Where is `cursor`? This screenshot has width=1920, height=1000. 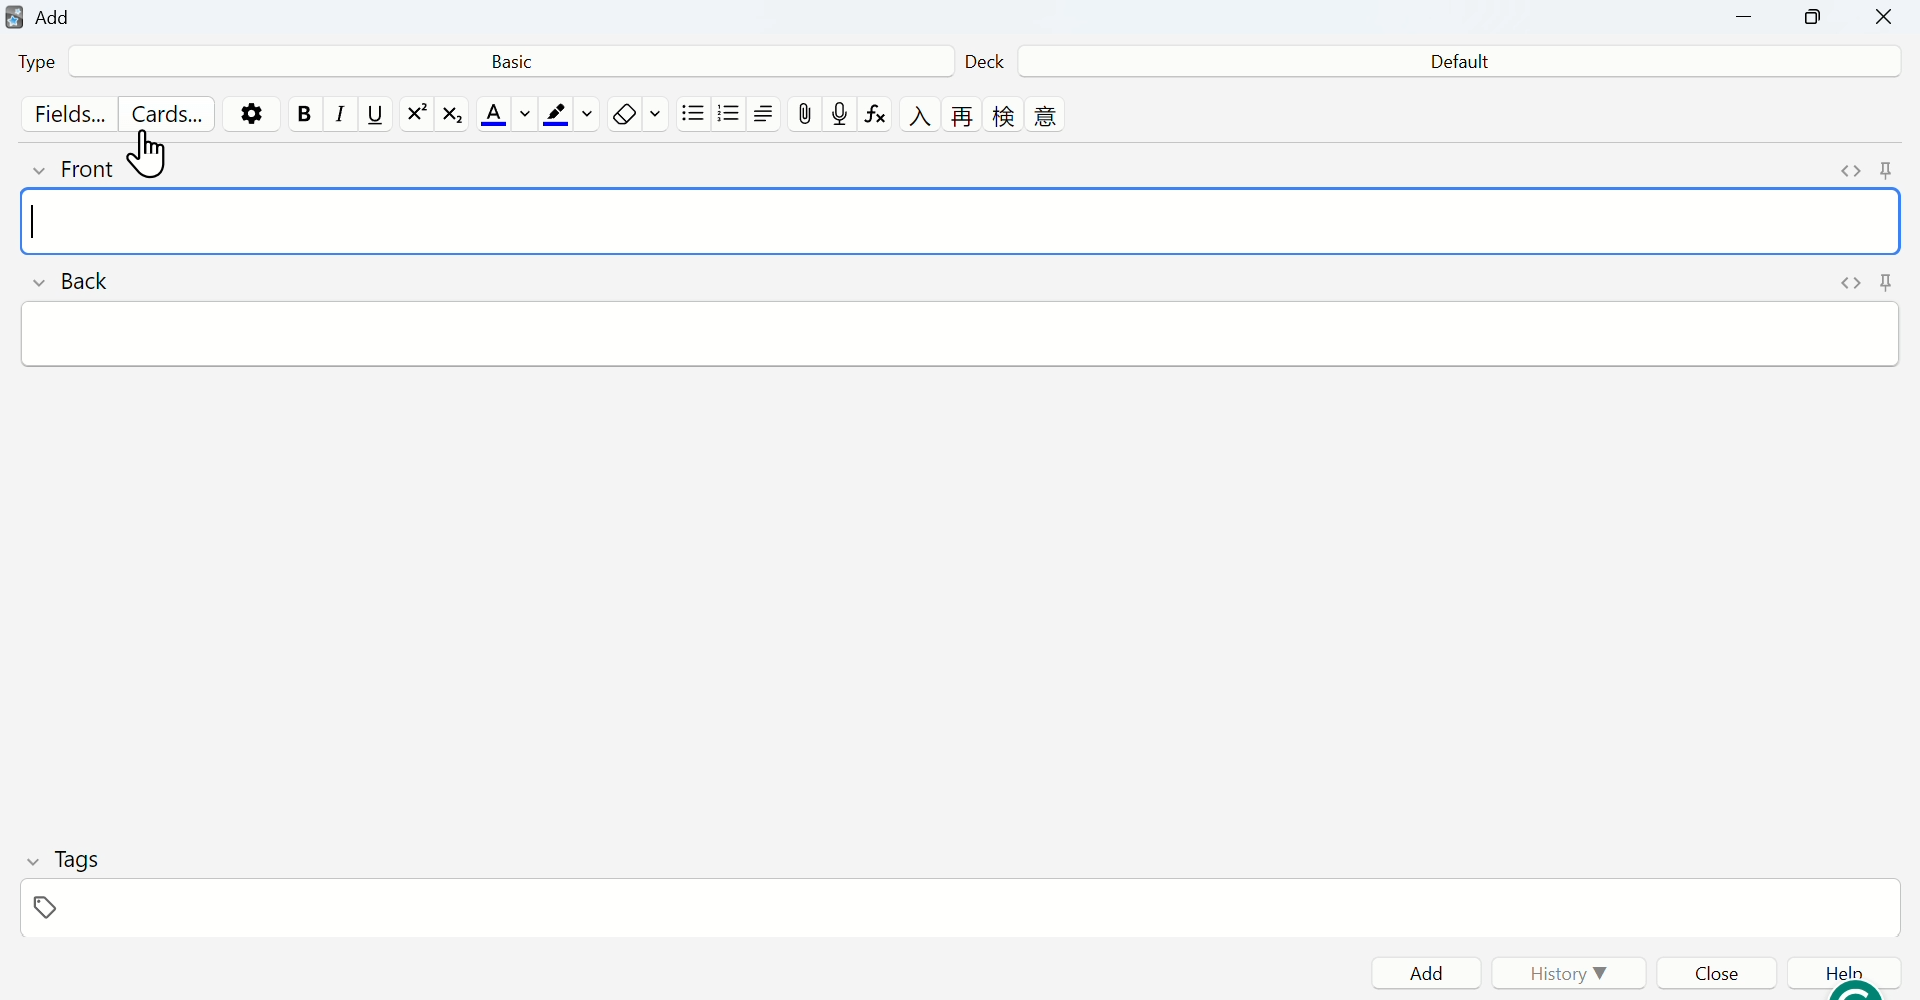
cursor is located at coordinates (146, 154).